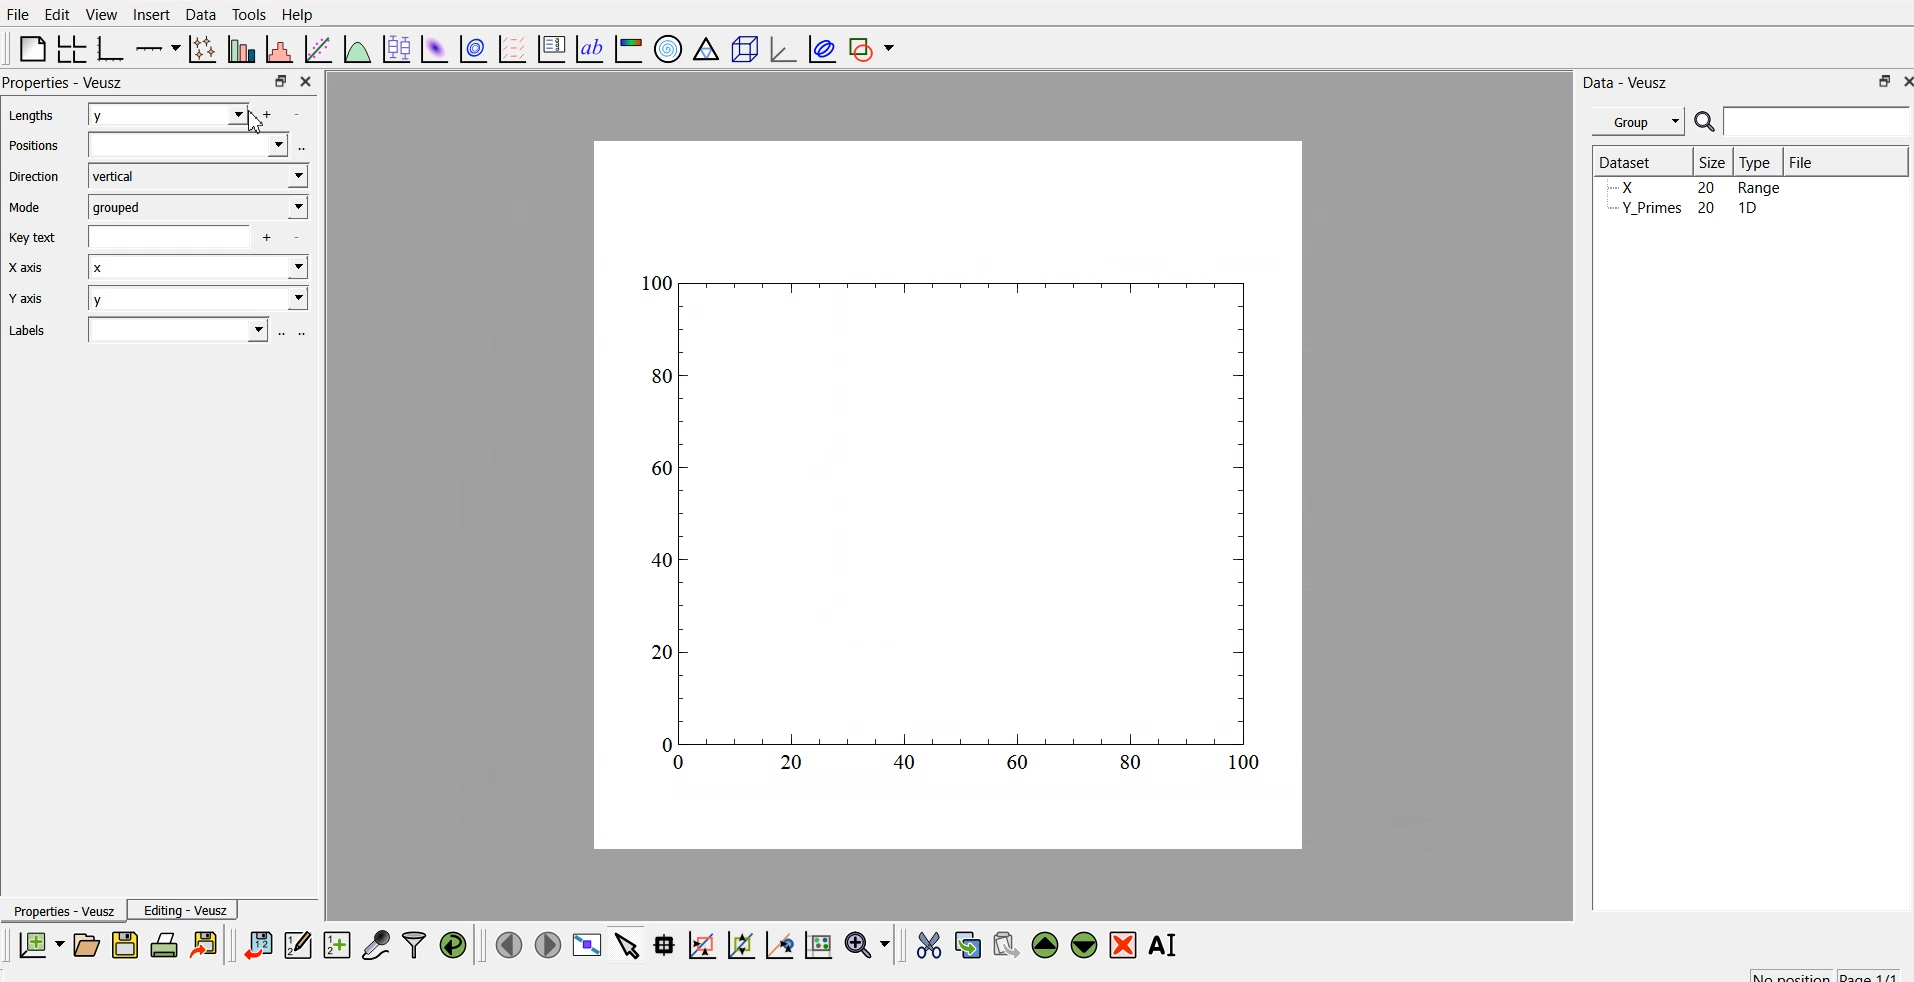  Describe the element at coordinates (27, 48) in the screenshot. I see `blank page` at that location.